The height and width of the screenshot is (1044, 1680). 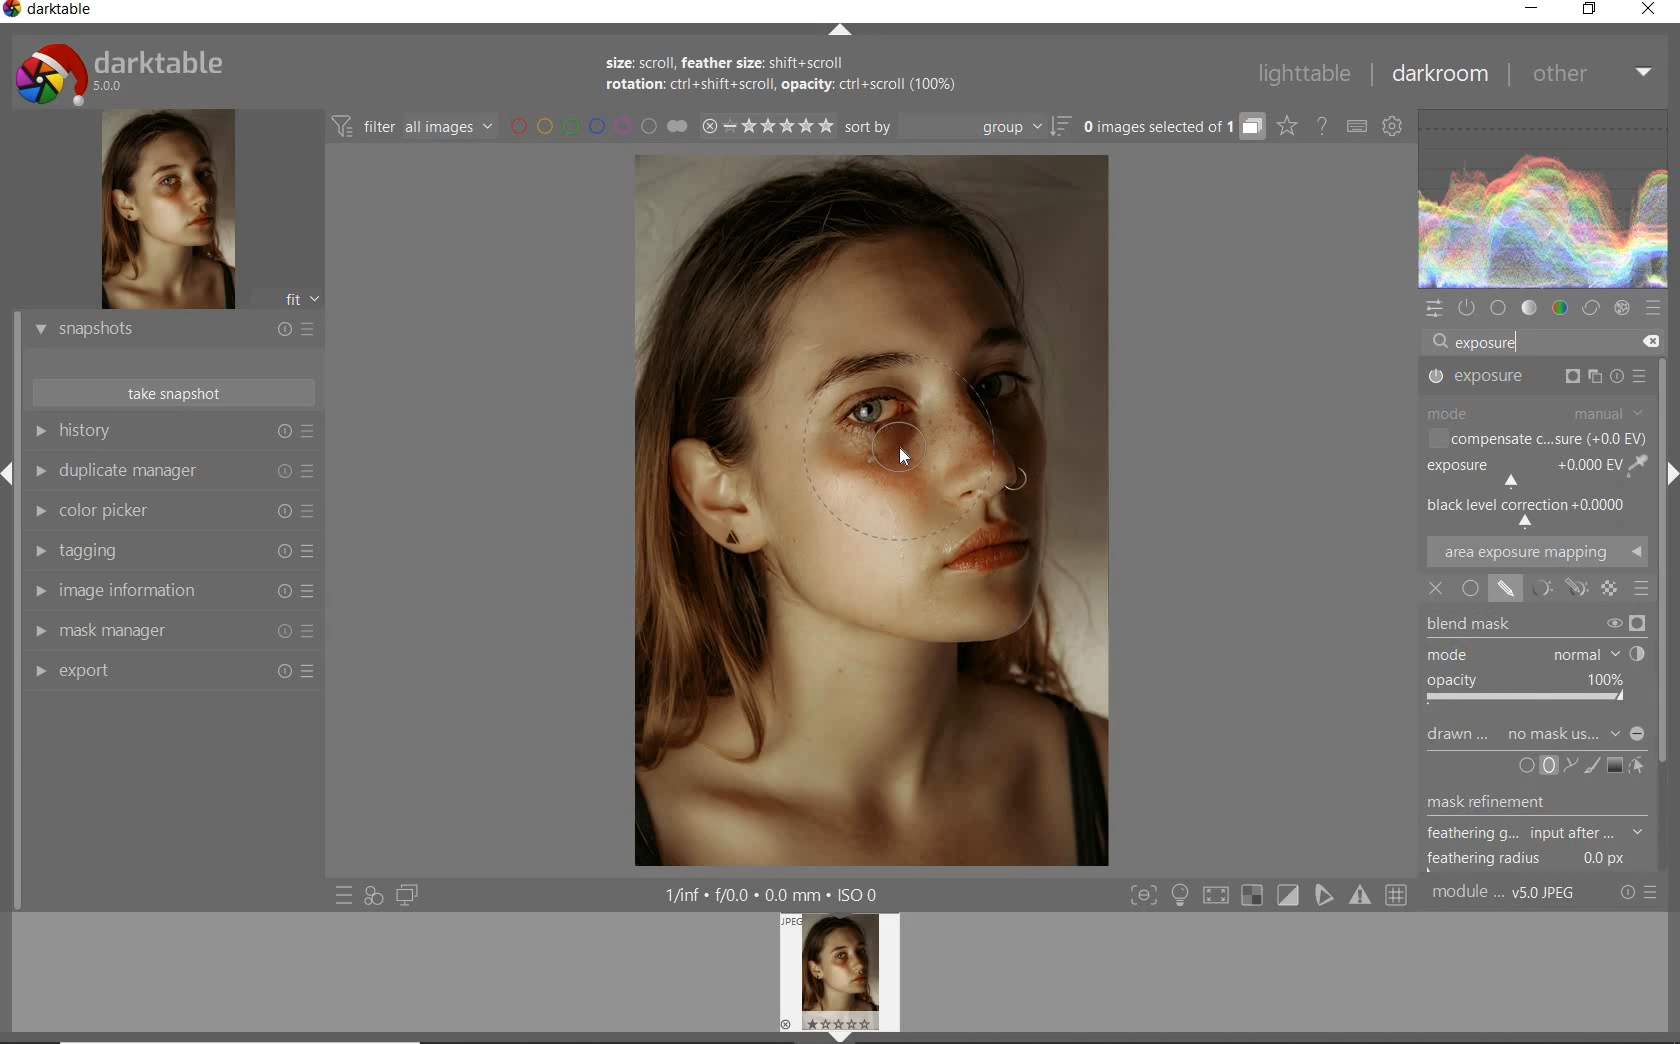 I want to click on sort, so click(x=958, y=126).